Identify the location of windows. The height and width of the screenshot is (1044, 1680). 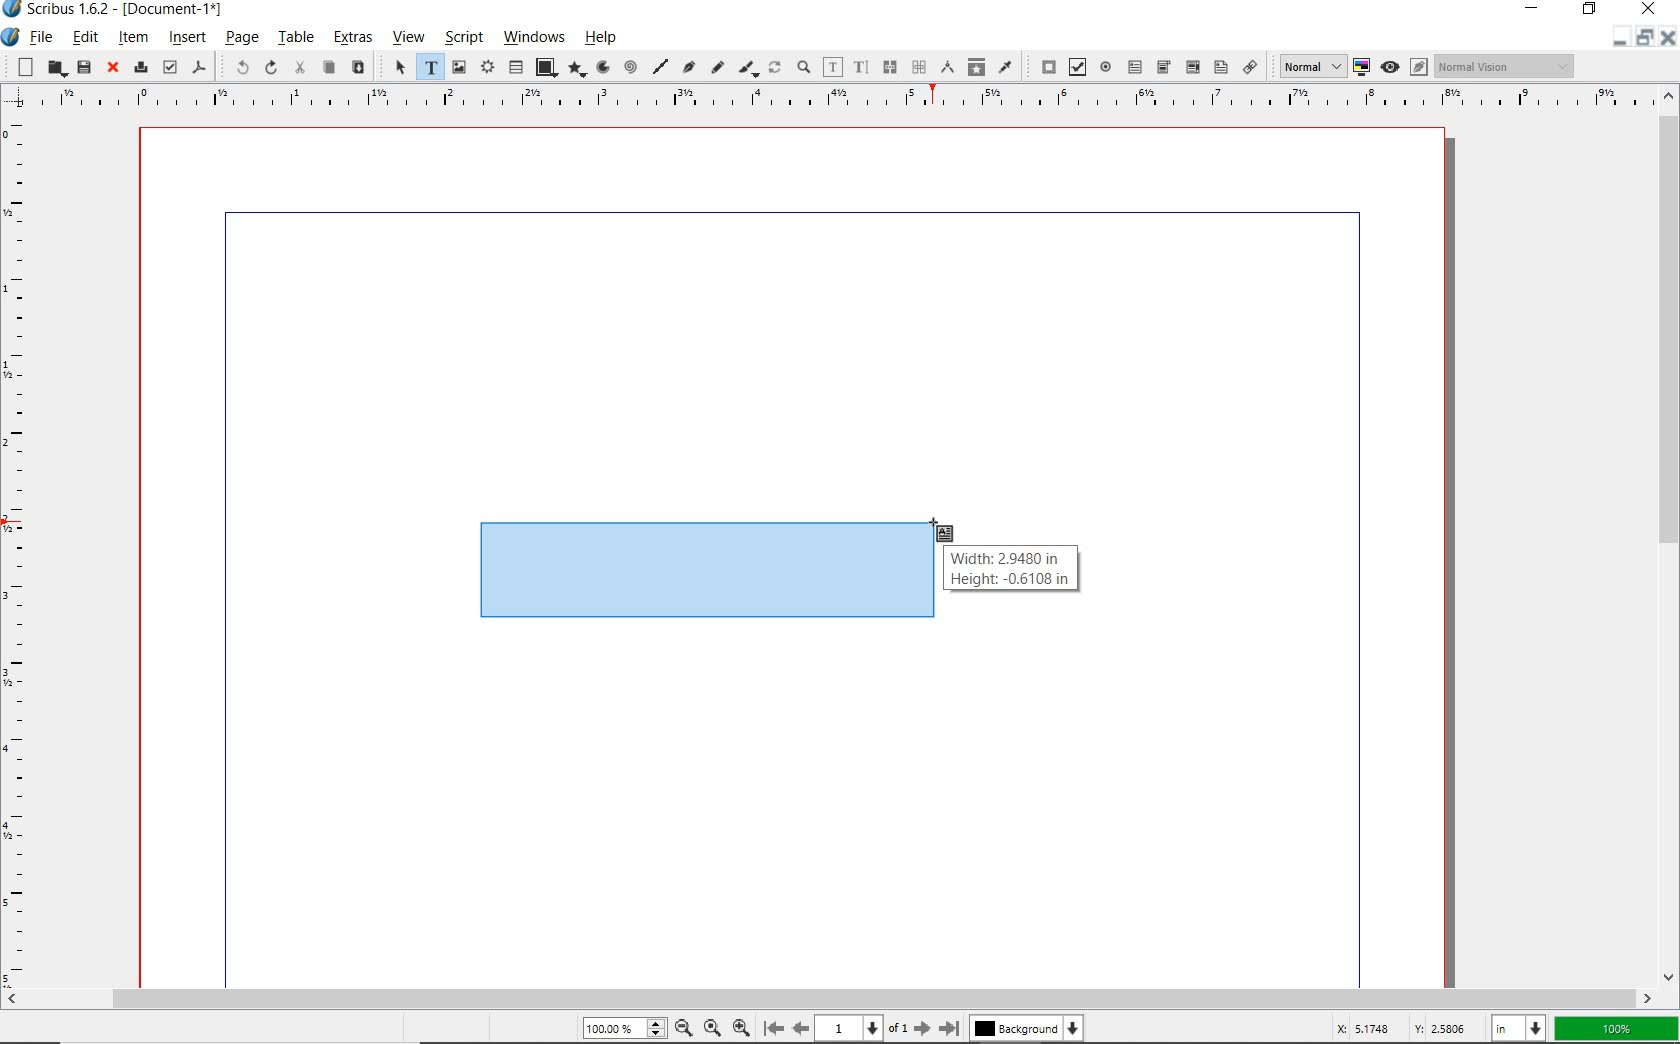
(535, 38).